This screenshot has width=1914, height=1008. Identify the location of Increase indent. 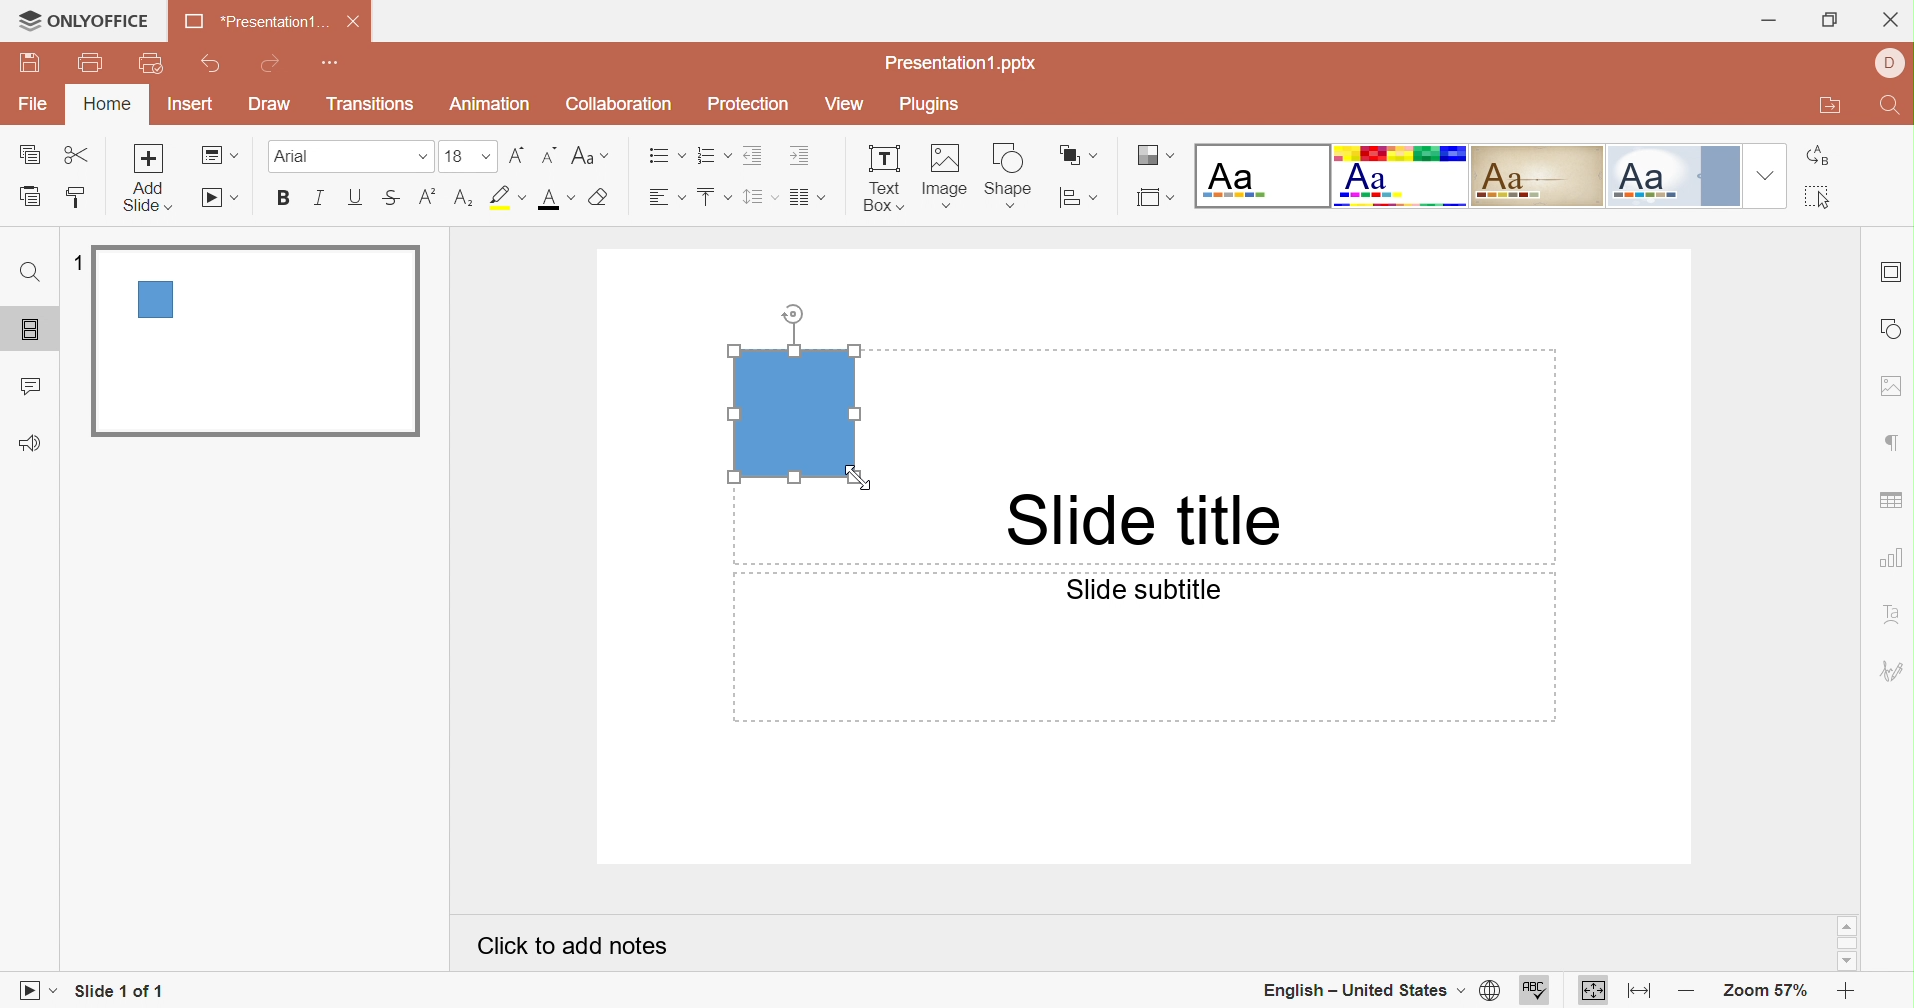
(803, 155).